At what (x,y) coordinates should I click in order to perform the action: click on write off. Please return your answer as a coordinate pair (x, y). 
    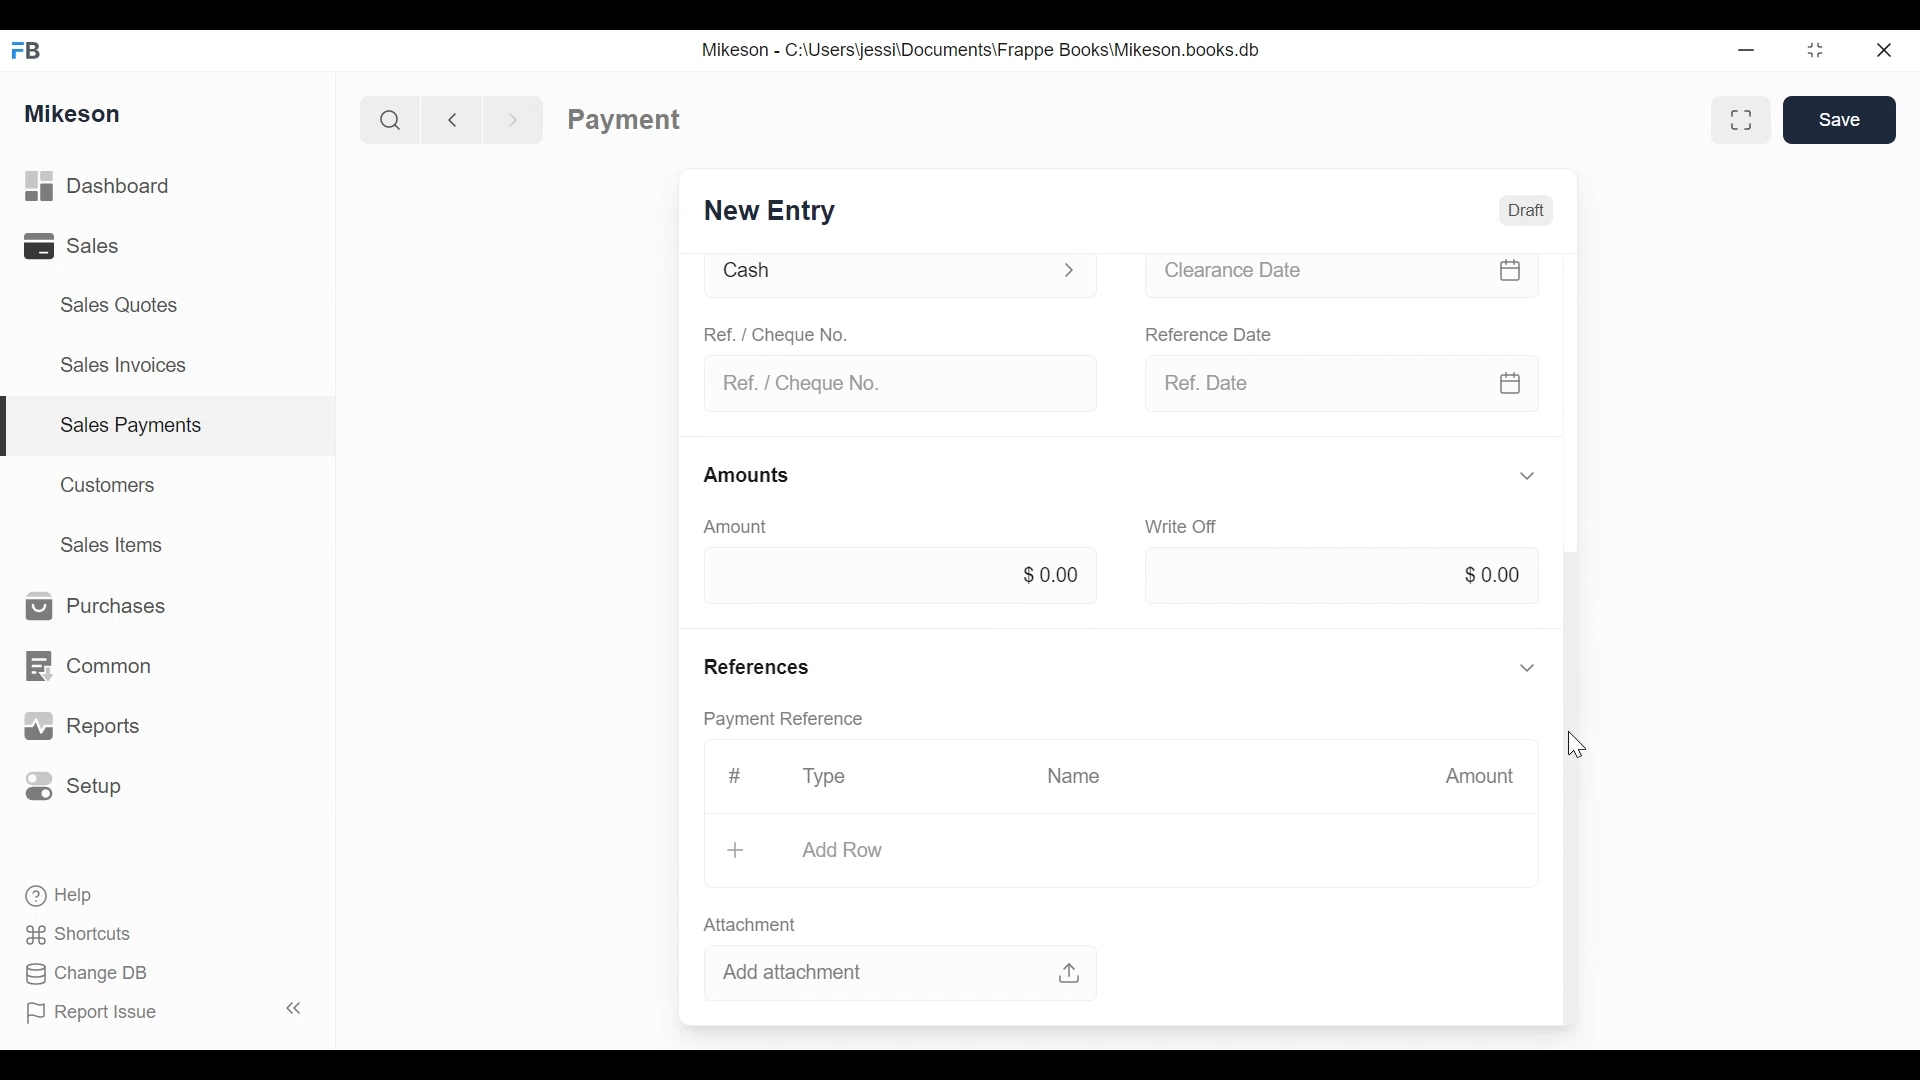
    Looking at the image, I should click on (1179, 526).